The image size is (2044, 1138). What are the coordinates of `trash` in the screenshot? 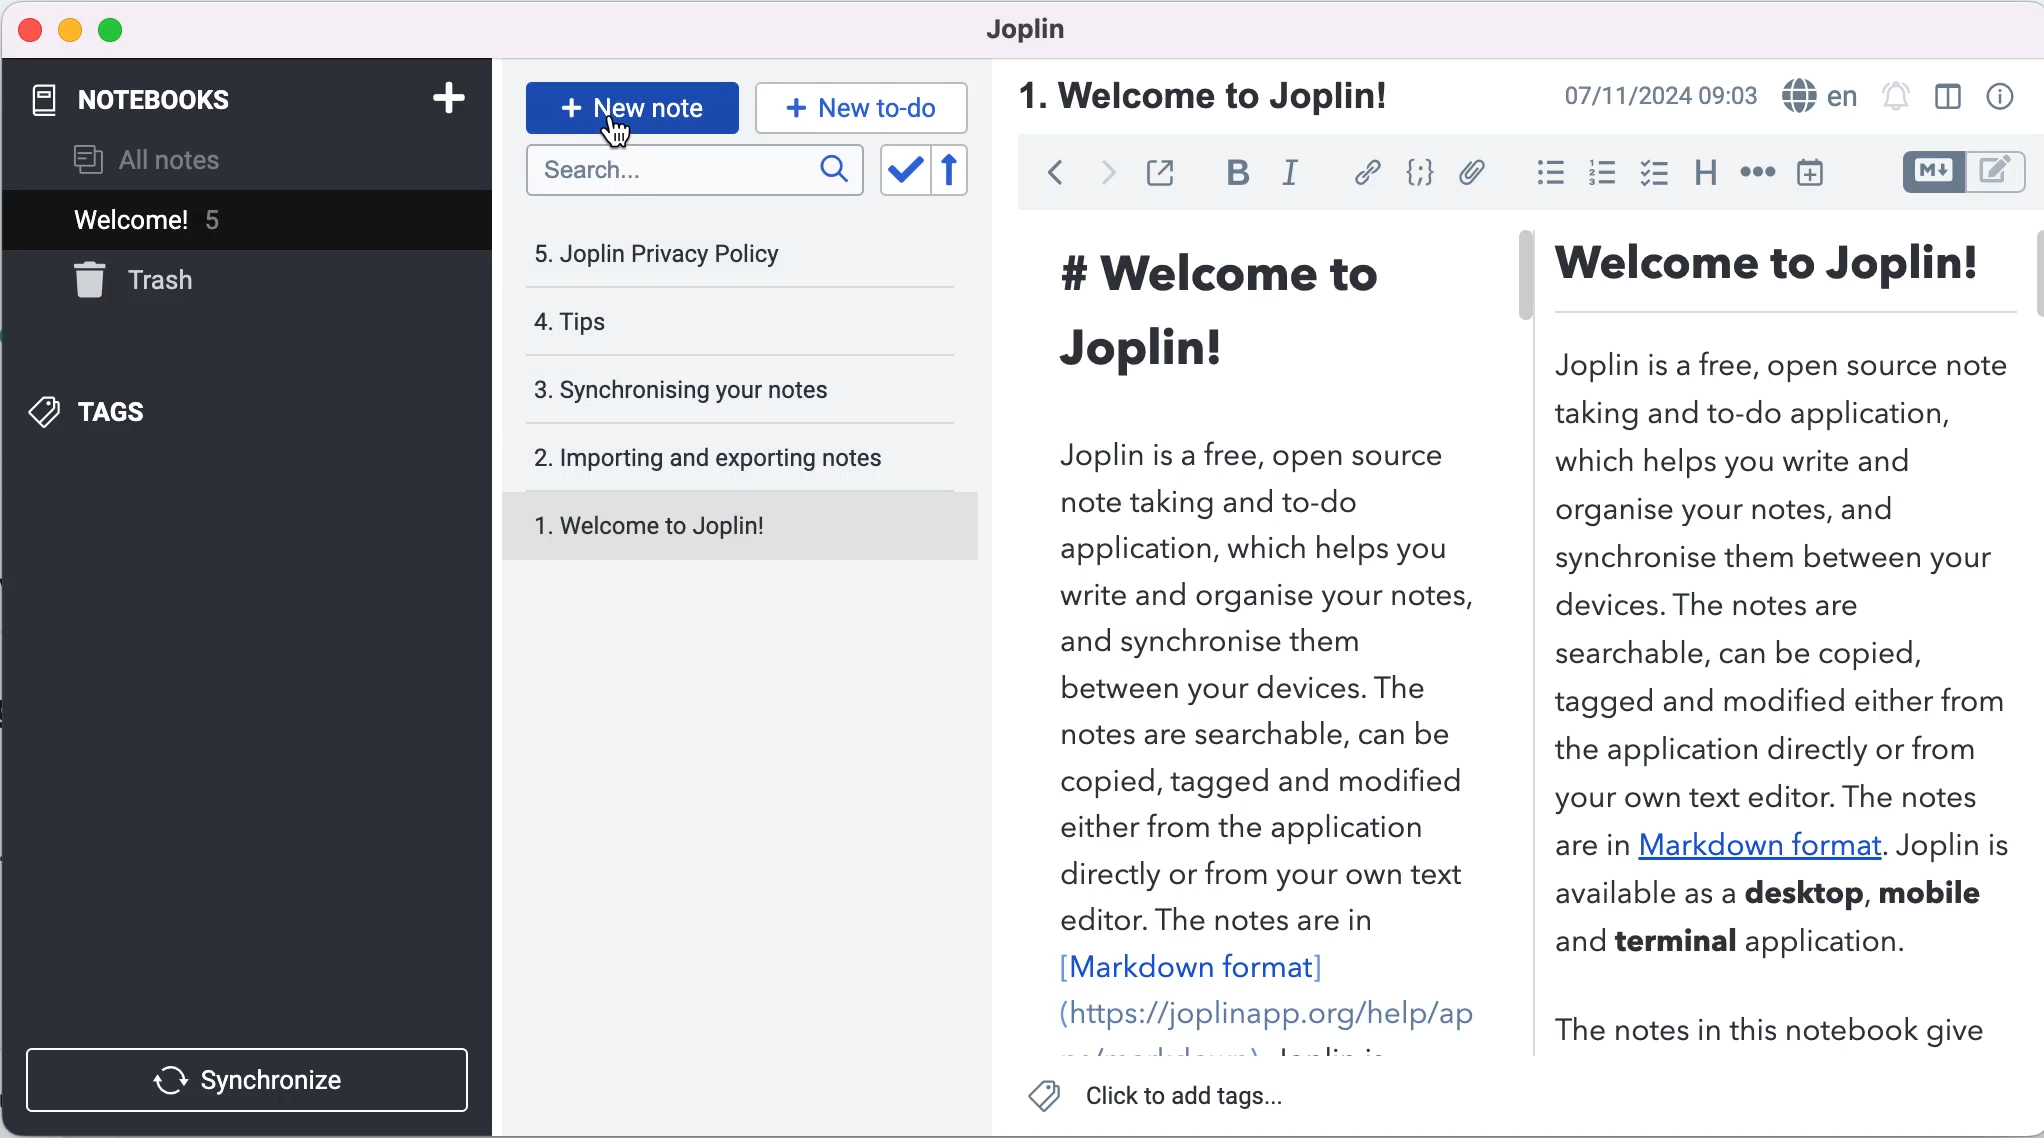 It's located at (156, 289).